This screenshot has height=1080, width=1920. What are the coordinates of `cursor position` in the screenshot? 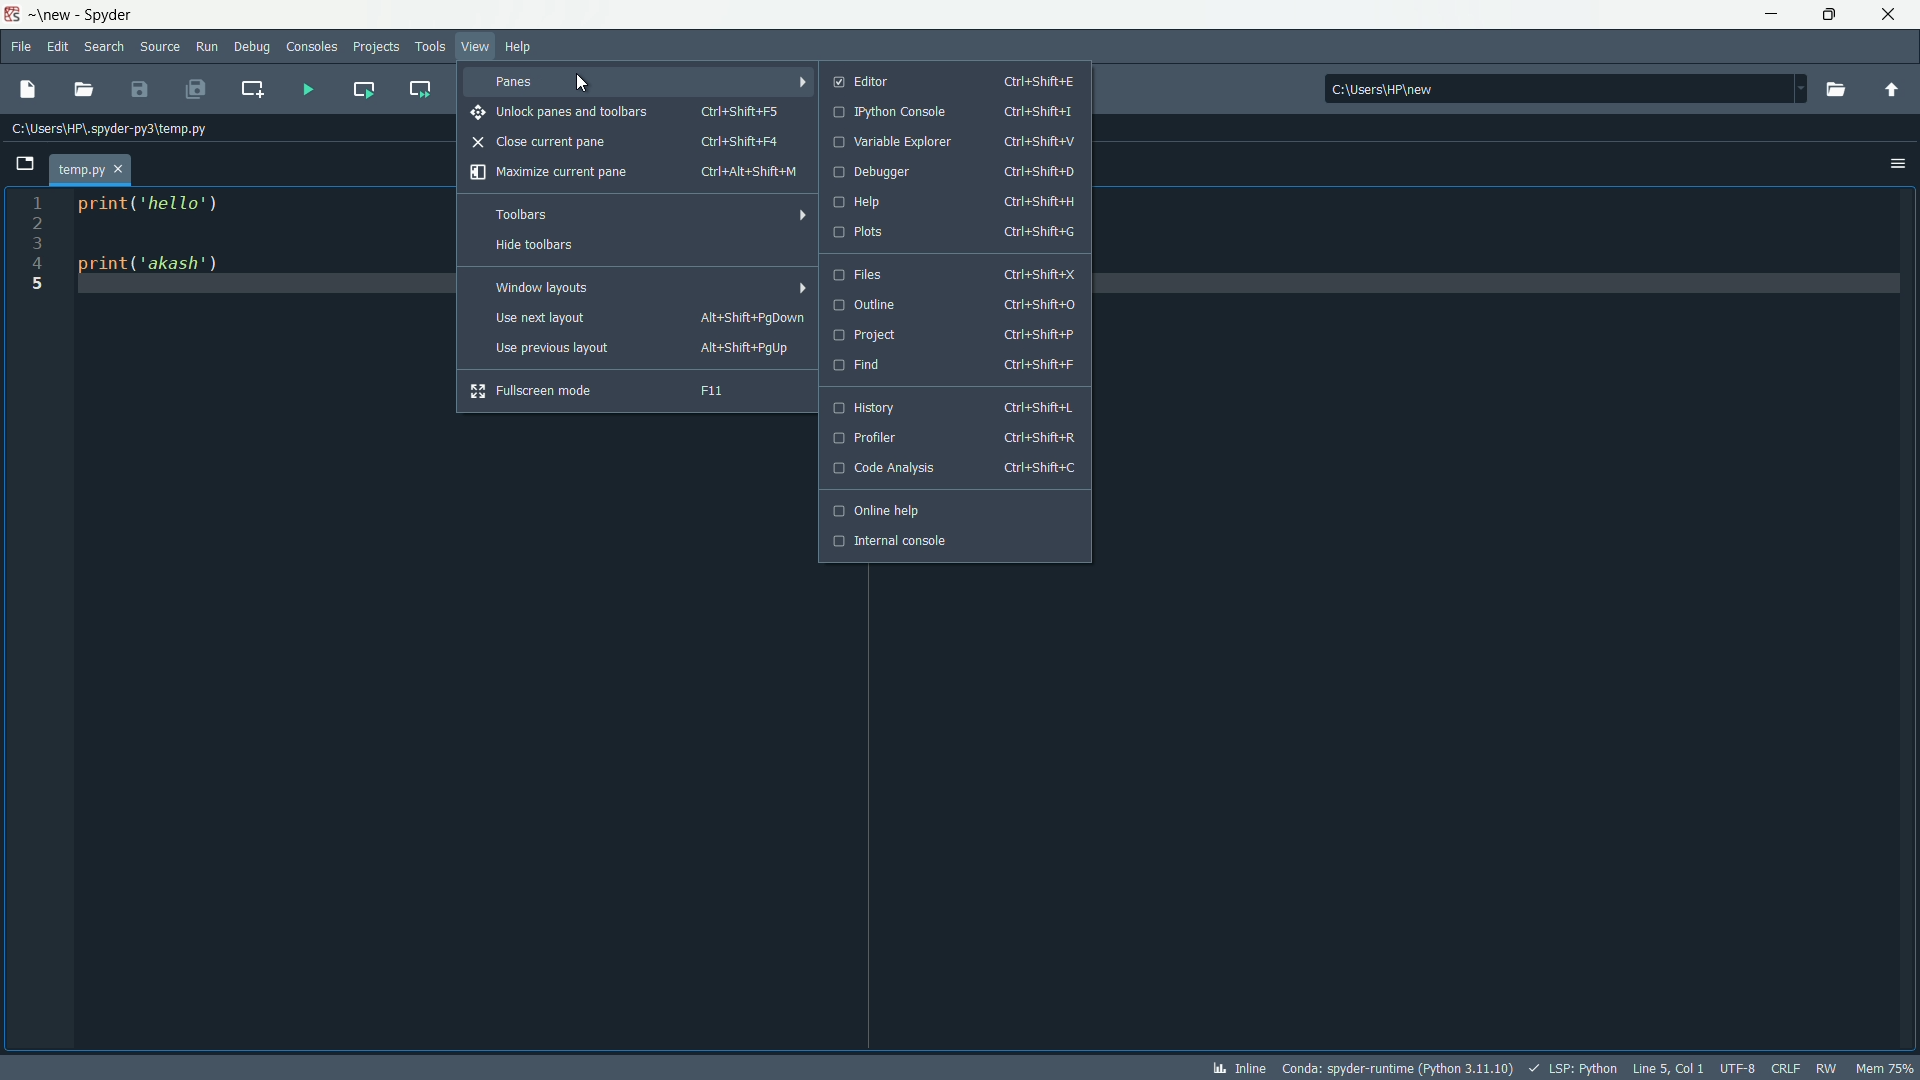 It's located at (1669, 1068).